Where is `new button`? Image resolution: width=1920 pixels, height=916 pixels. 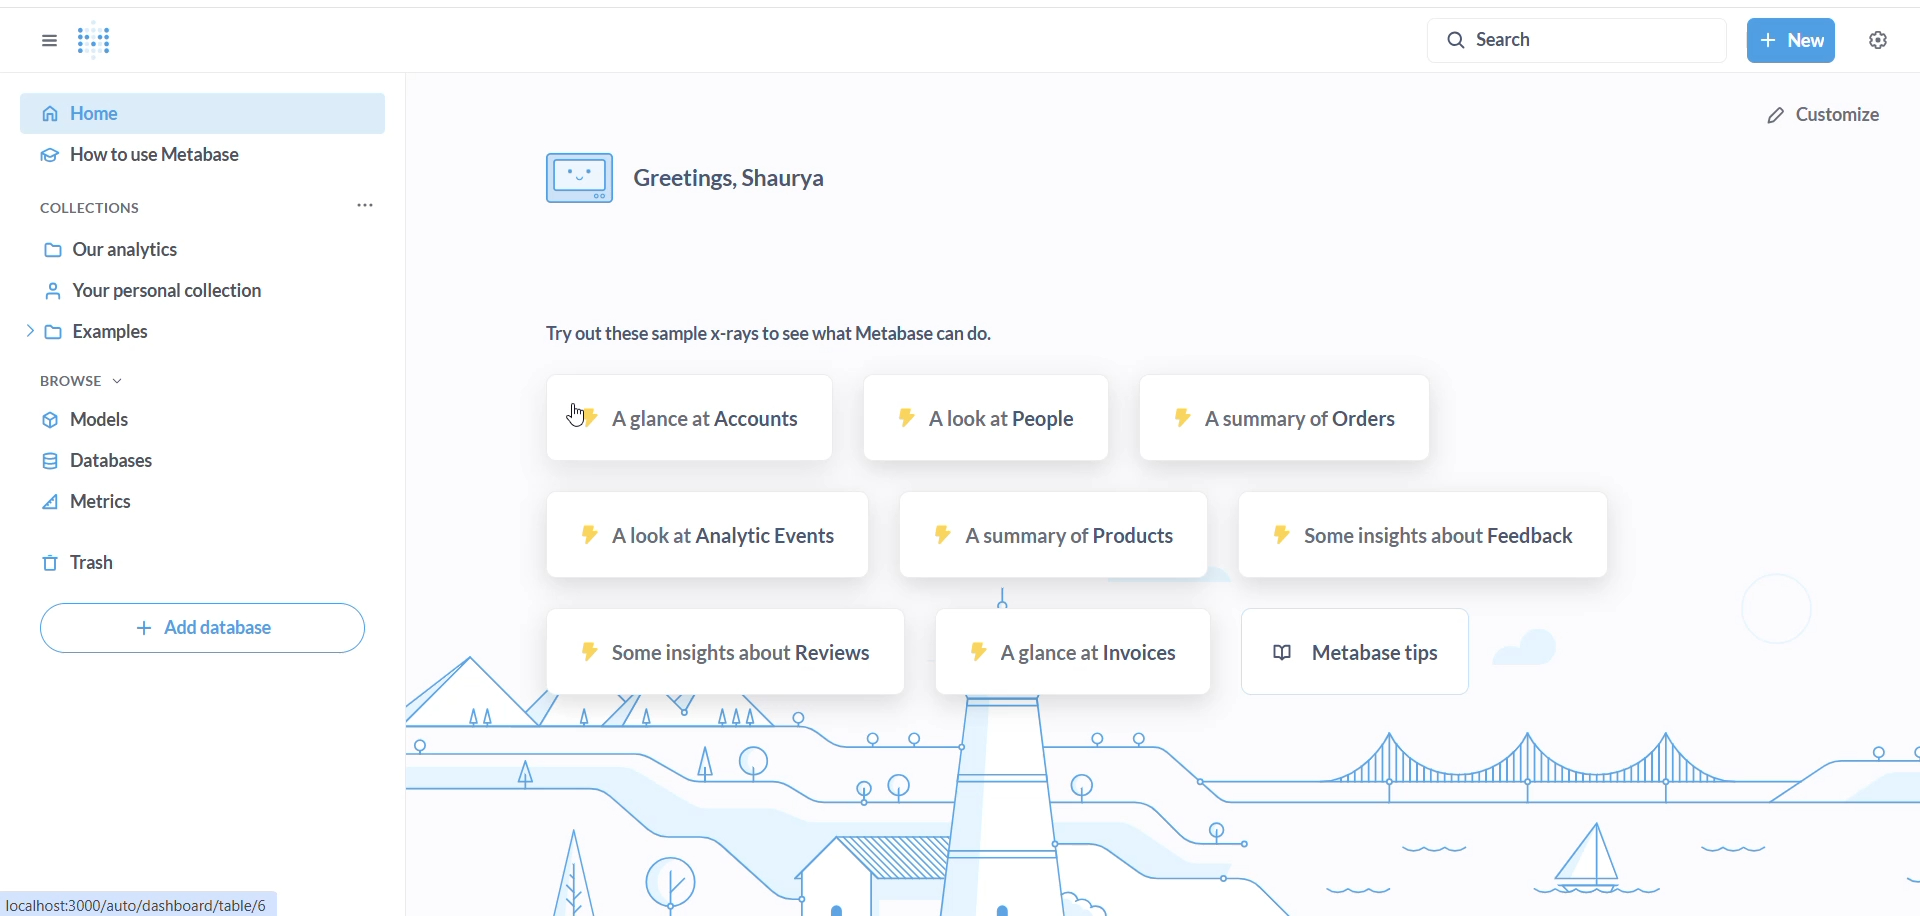
new button is located at coordinates (1789, 41).